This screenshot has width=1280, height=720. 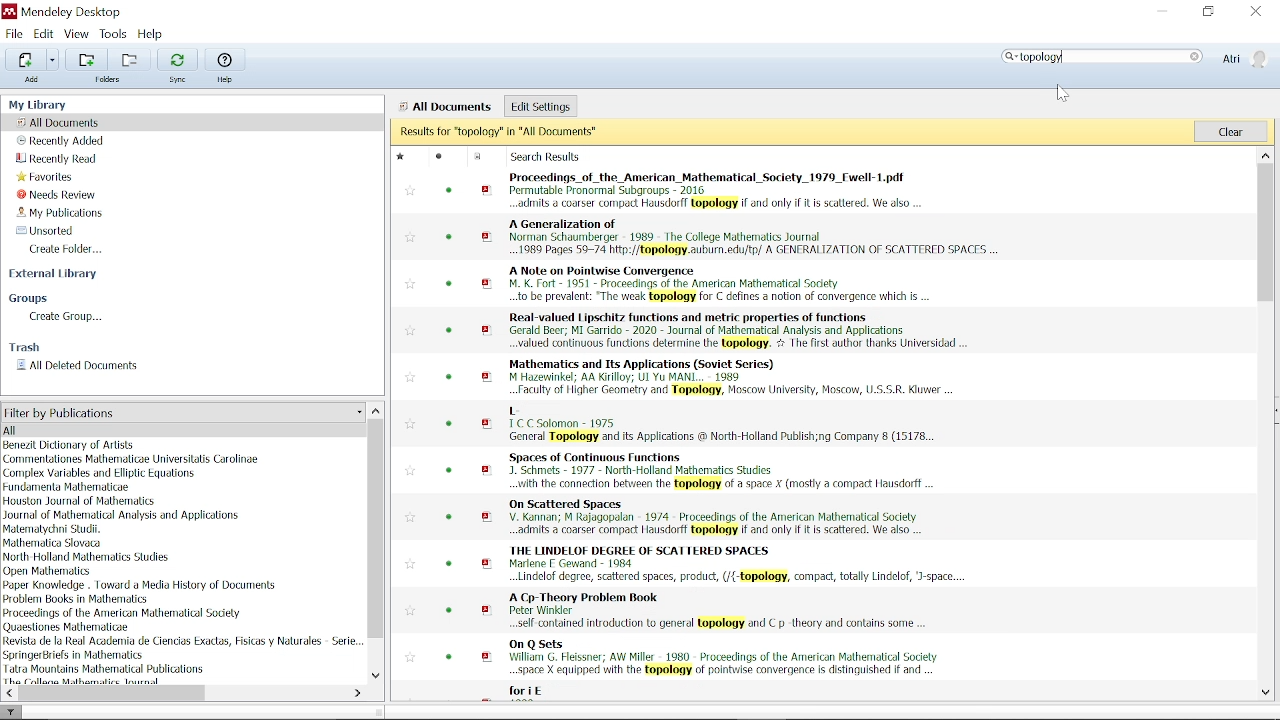 I want to click on Add files options, so click(x=53, y=60).